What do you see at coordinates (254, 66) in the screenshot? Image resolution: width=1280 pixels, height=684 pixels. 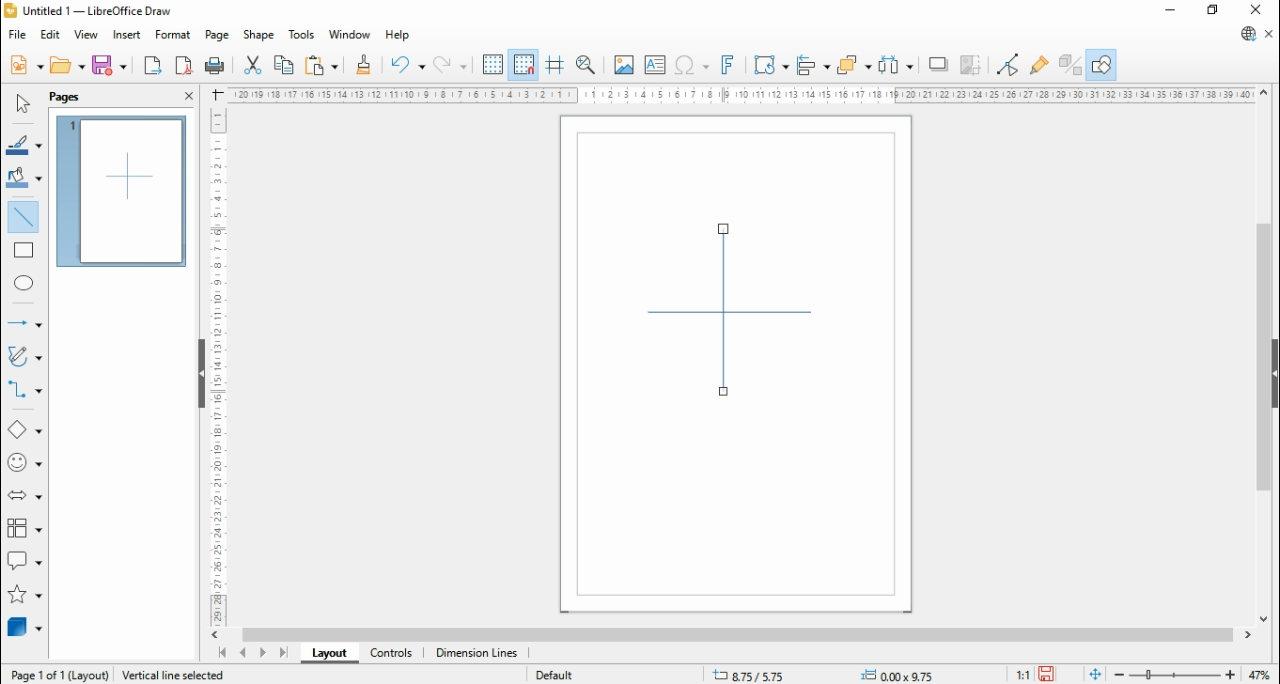 I see `cut` at bounding box center [254, 66].